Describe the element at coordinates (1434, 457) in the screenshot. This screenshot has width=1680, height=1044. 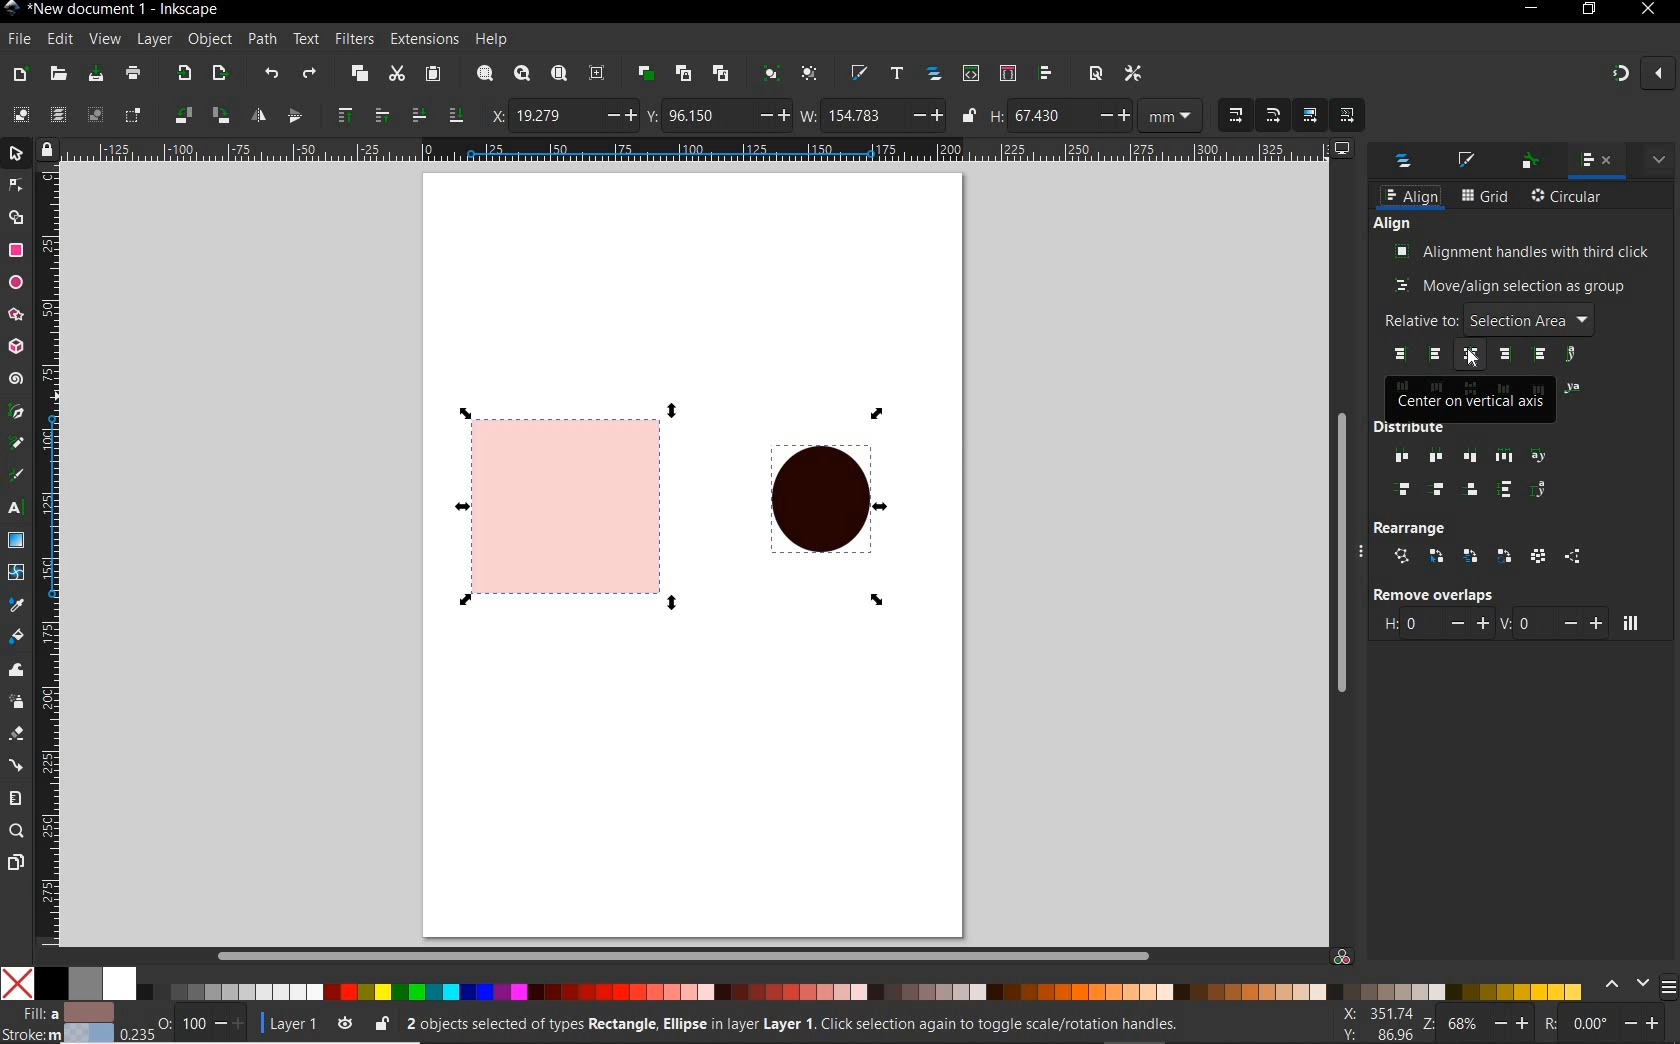
I see `EVEN HORIZONTAL CENTERS` at that location.